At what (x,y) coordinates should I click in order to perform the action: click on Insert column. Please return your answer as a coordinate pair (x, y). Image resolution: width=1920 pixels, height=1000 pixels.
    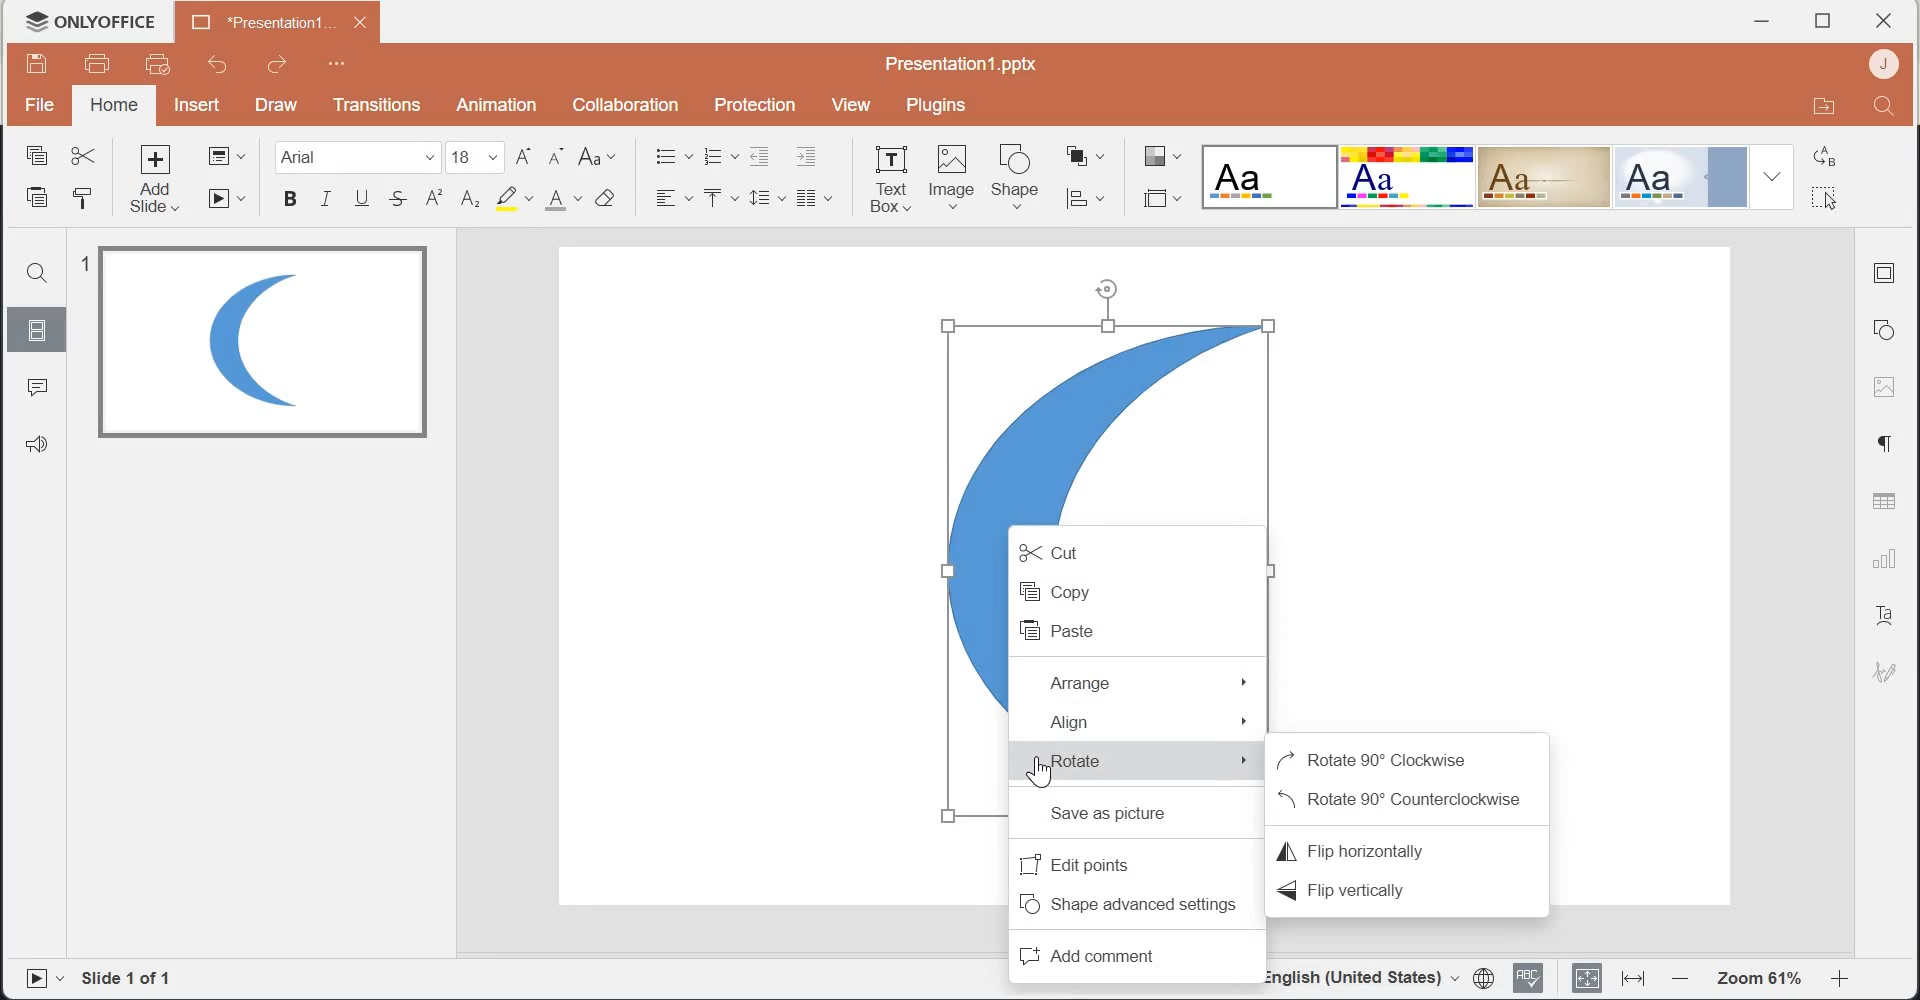
    Looking at the image, I should click on (817, 199).